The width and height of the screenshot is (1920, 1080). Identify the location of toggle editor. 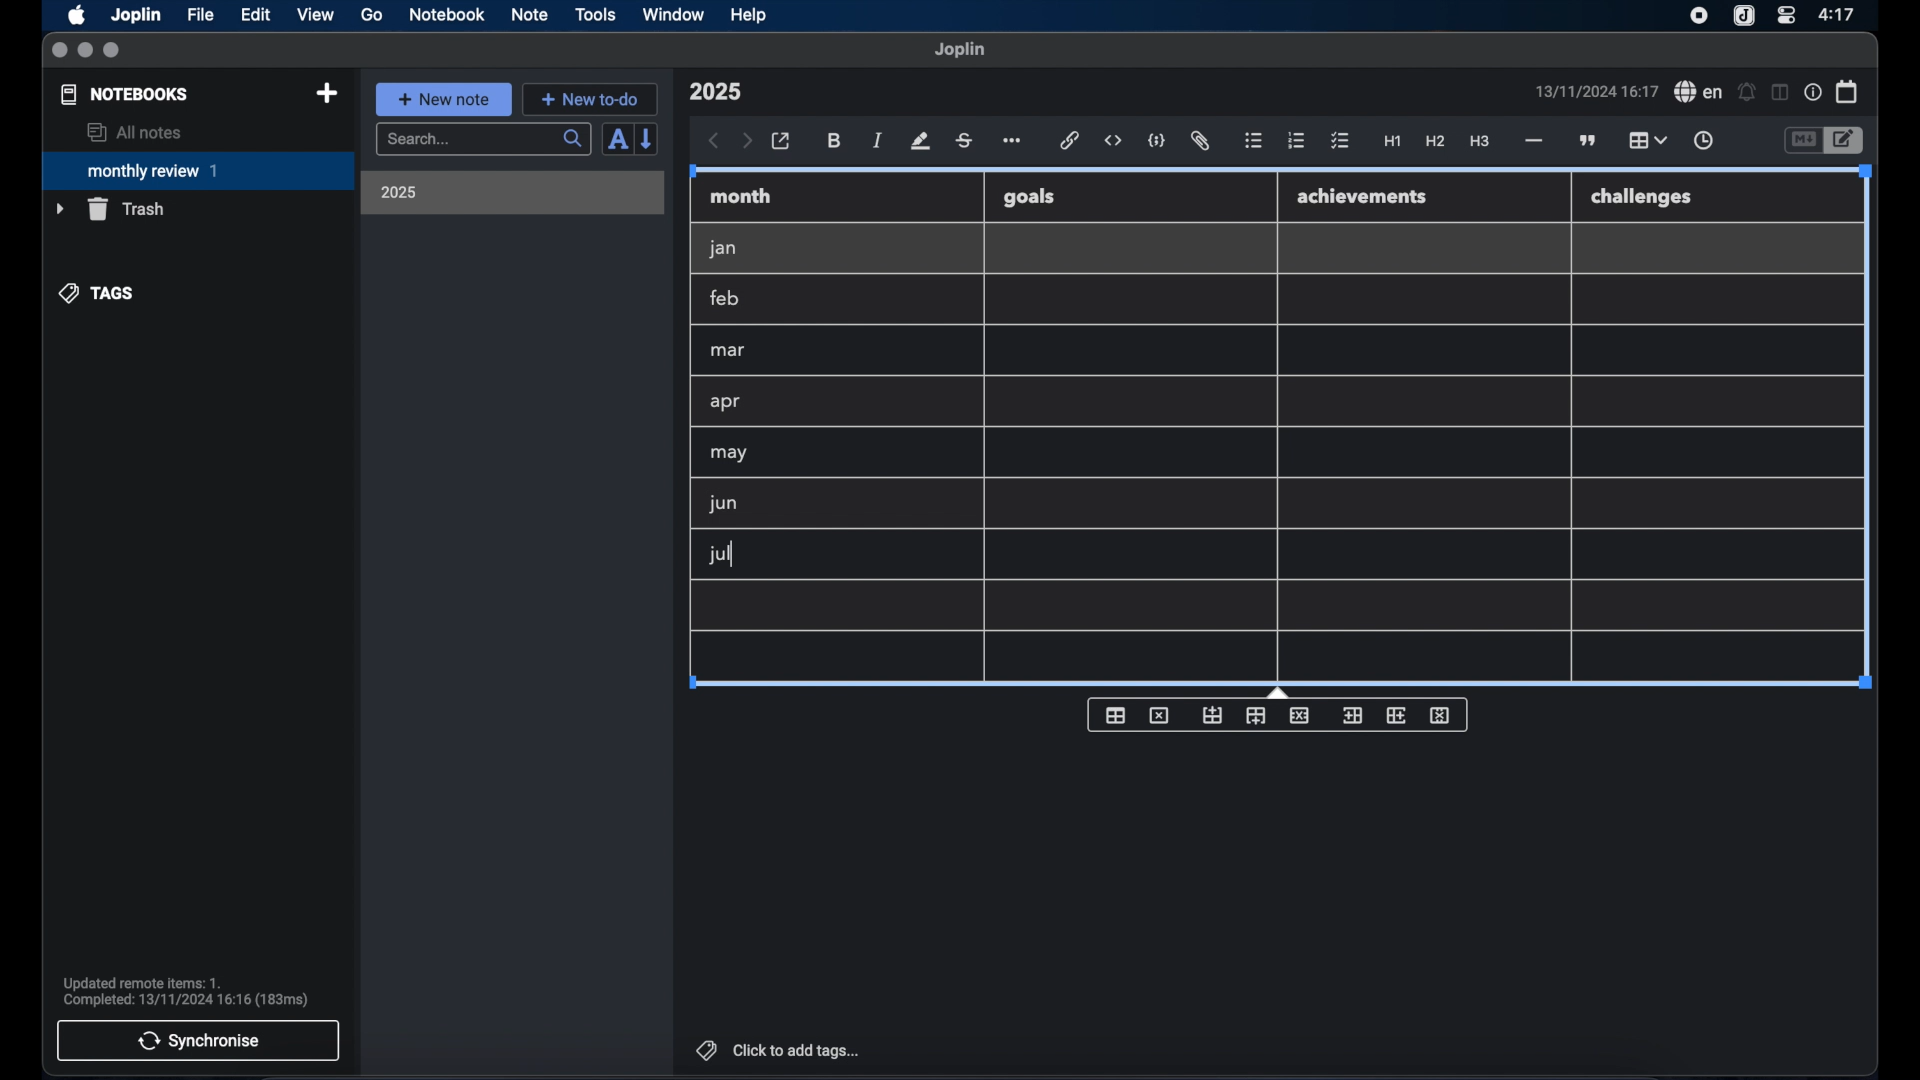
(1802, 141).